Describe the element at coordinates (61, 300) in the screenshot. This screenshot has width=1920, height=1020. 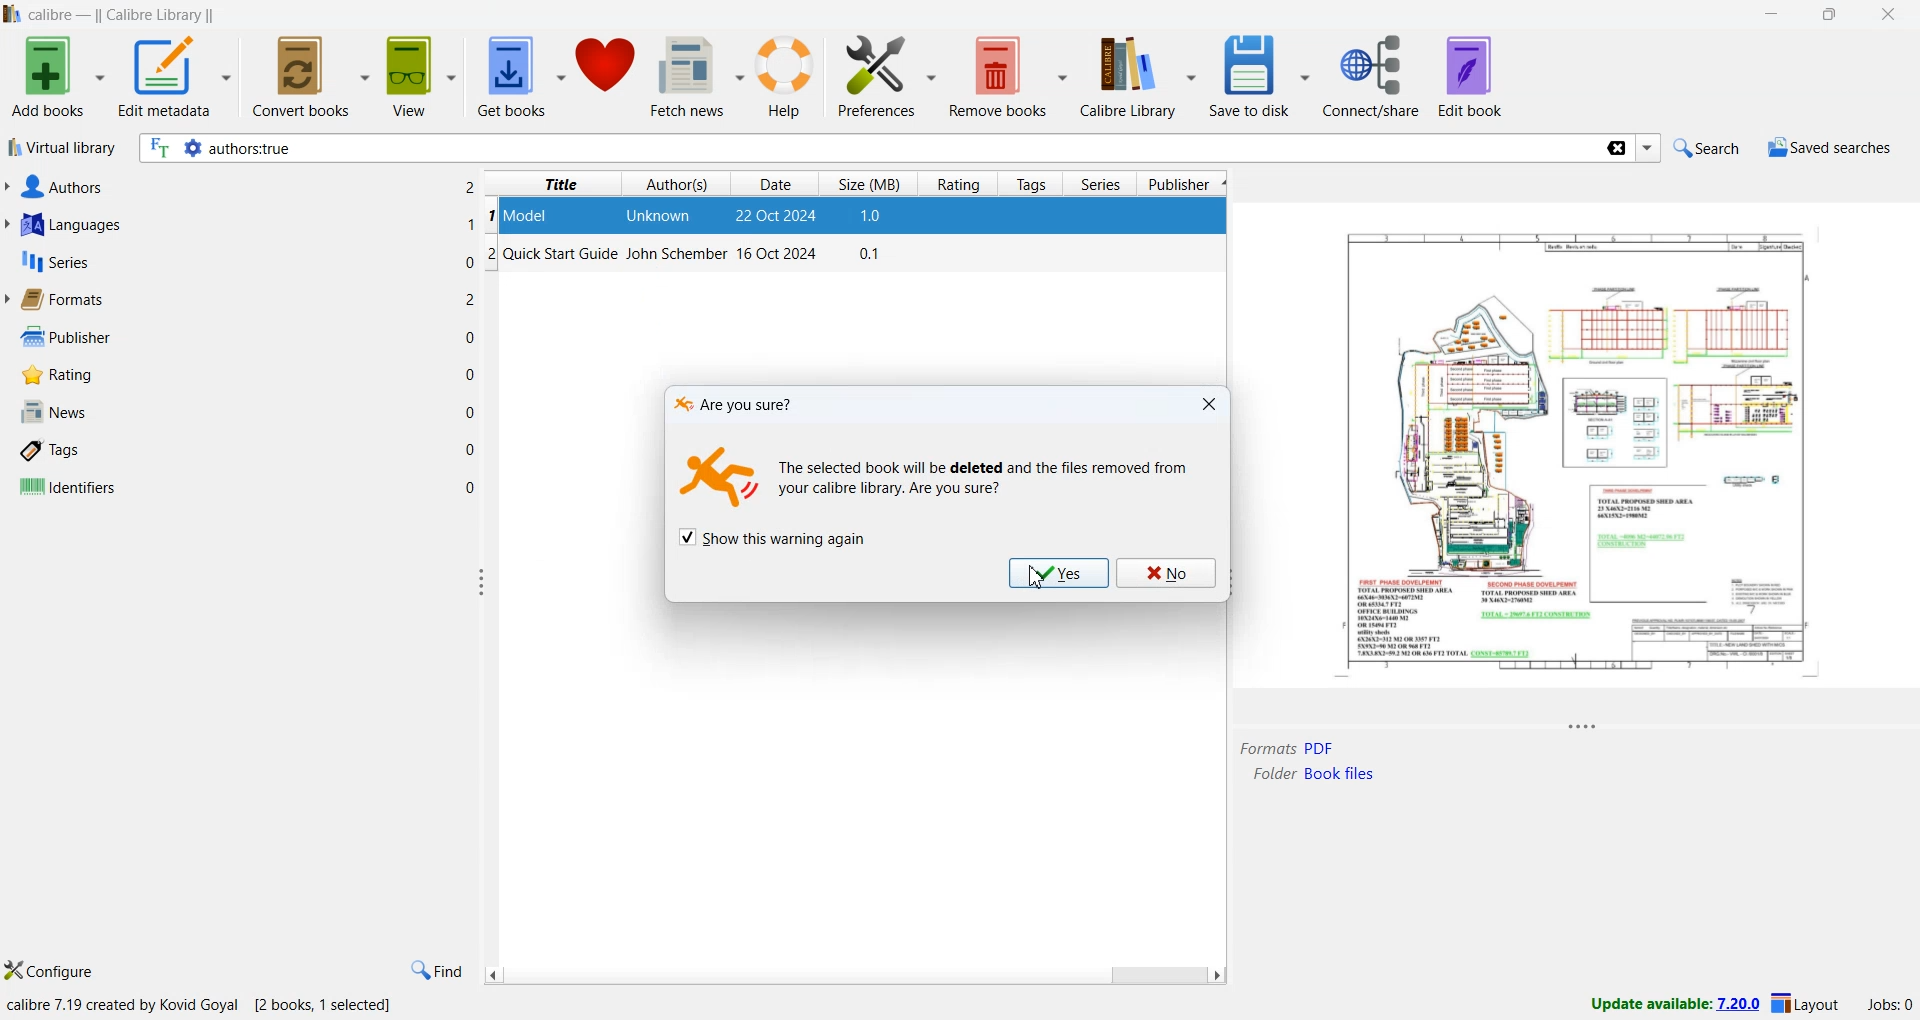
I see `formats` at that location.